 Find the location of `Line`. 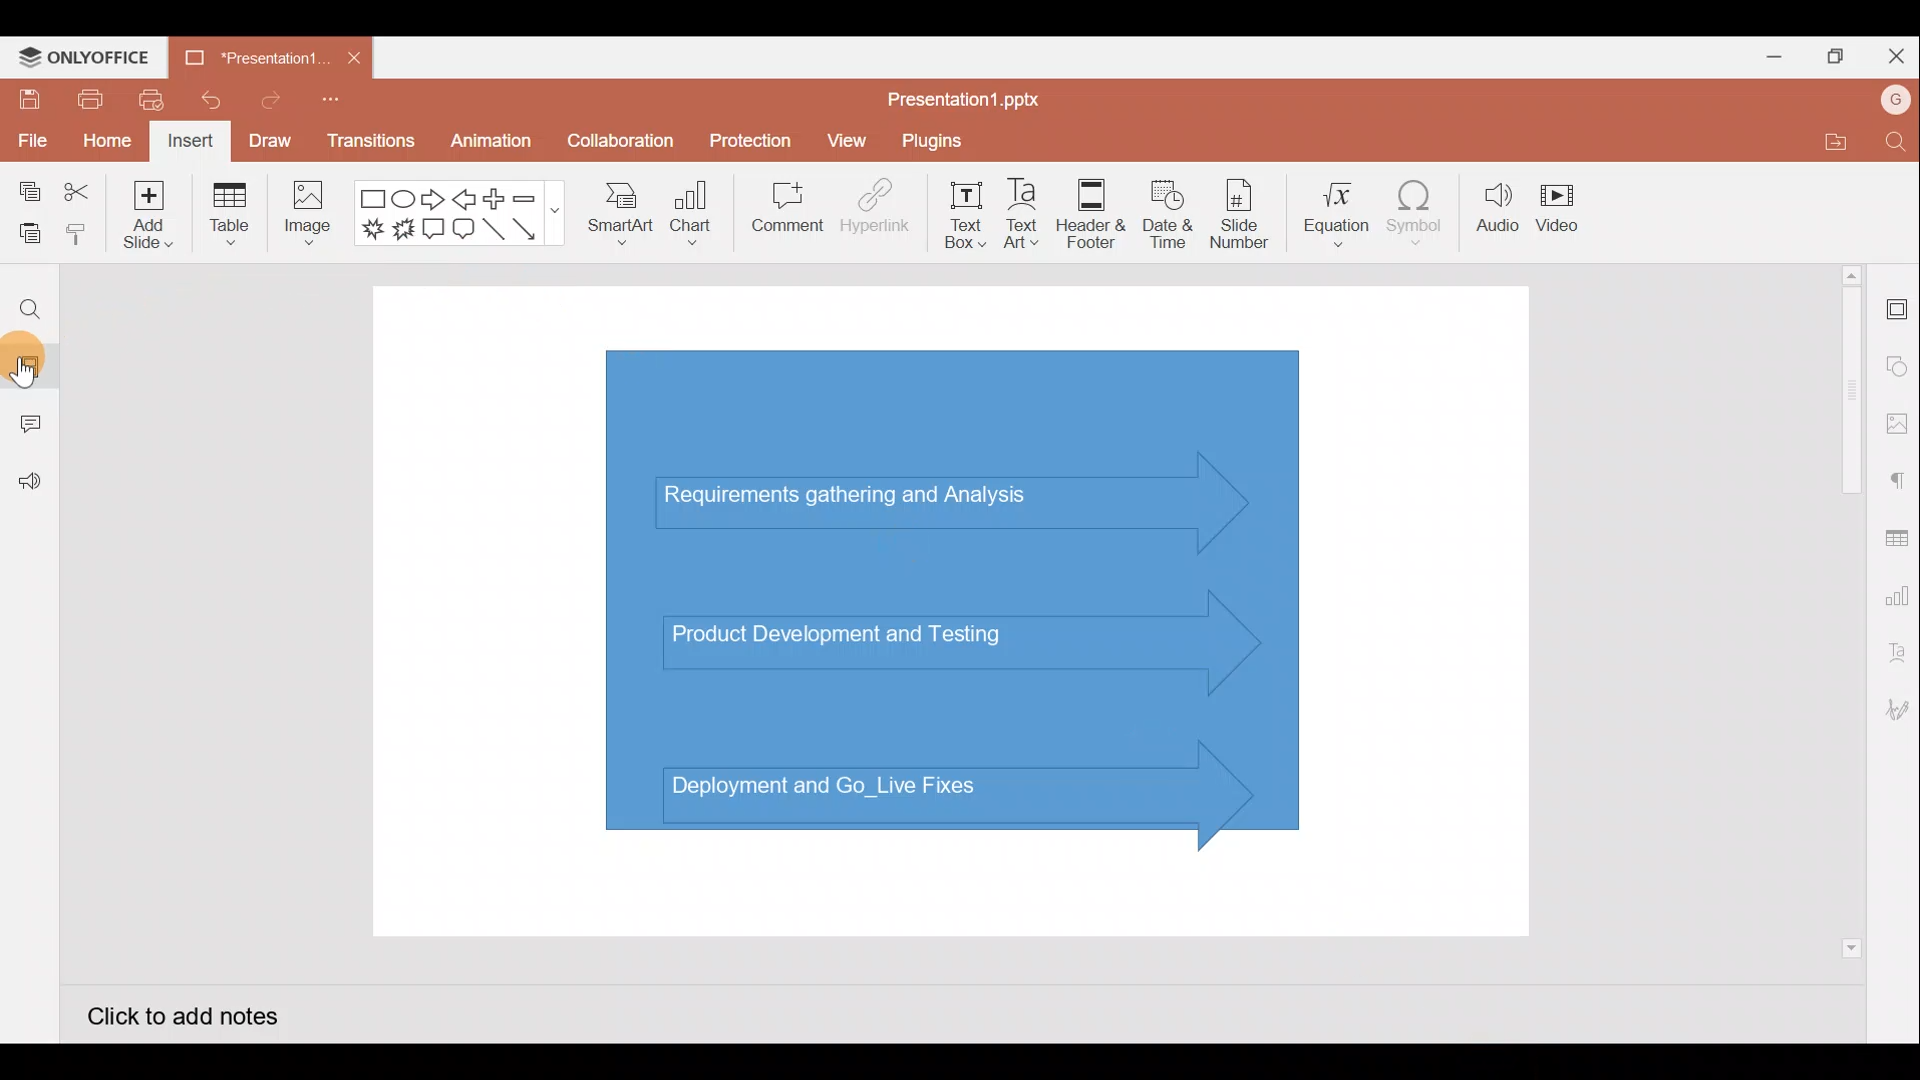

Line is located at coordinates (493, 230).